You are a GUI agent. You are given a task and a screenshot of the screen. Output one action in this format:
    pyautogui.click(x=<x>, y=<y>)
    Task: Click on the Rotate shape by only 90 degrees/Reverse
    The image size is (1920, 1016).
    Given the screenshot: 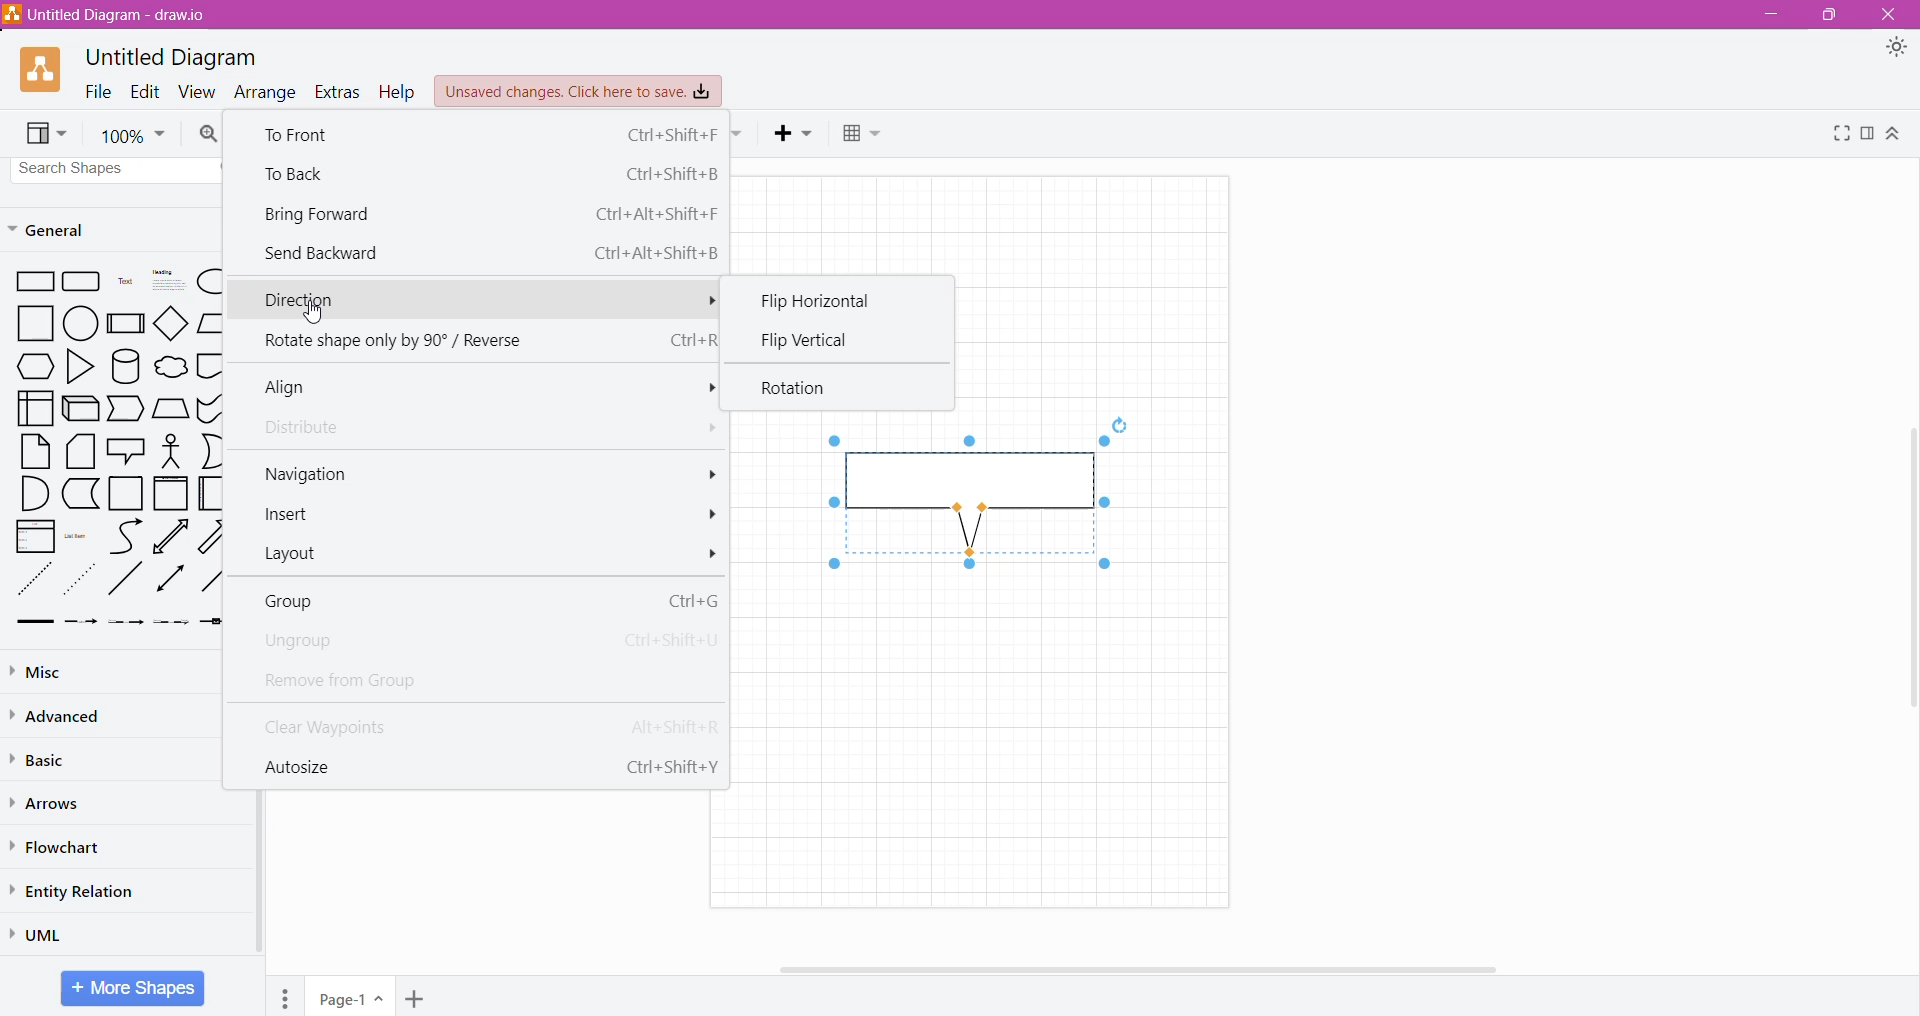 What is the action you would take?
    pyautogui.click(x=484, y=341)
    